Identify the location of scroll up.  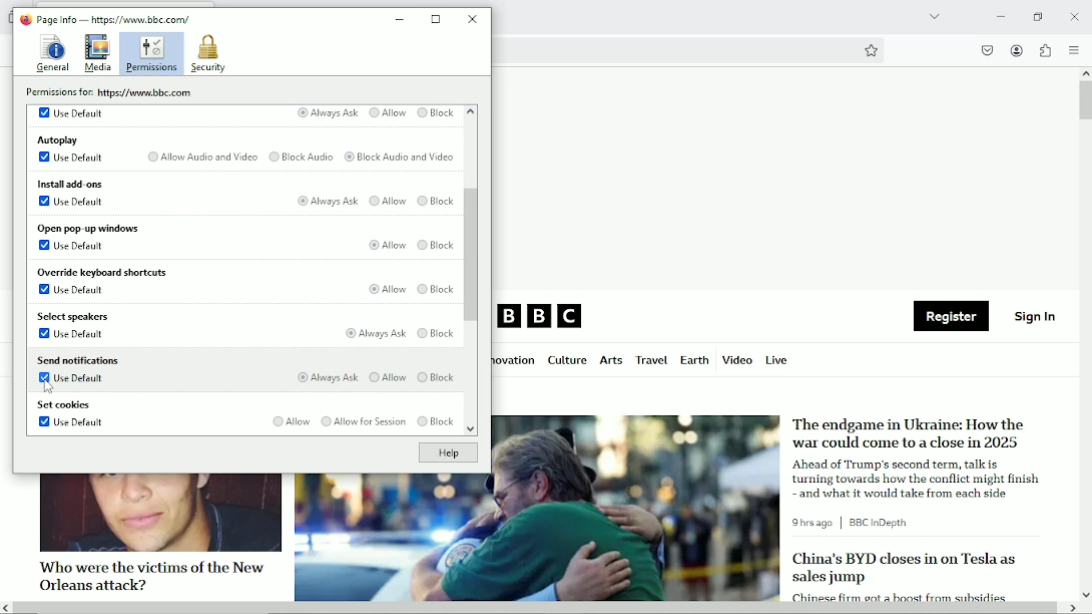
(1085, 73).